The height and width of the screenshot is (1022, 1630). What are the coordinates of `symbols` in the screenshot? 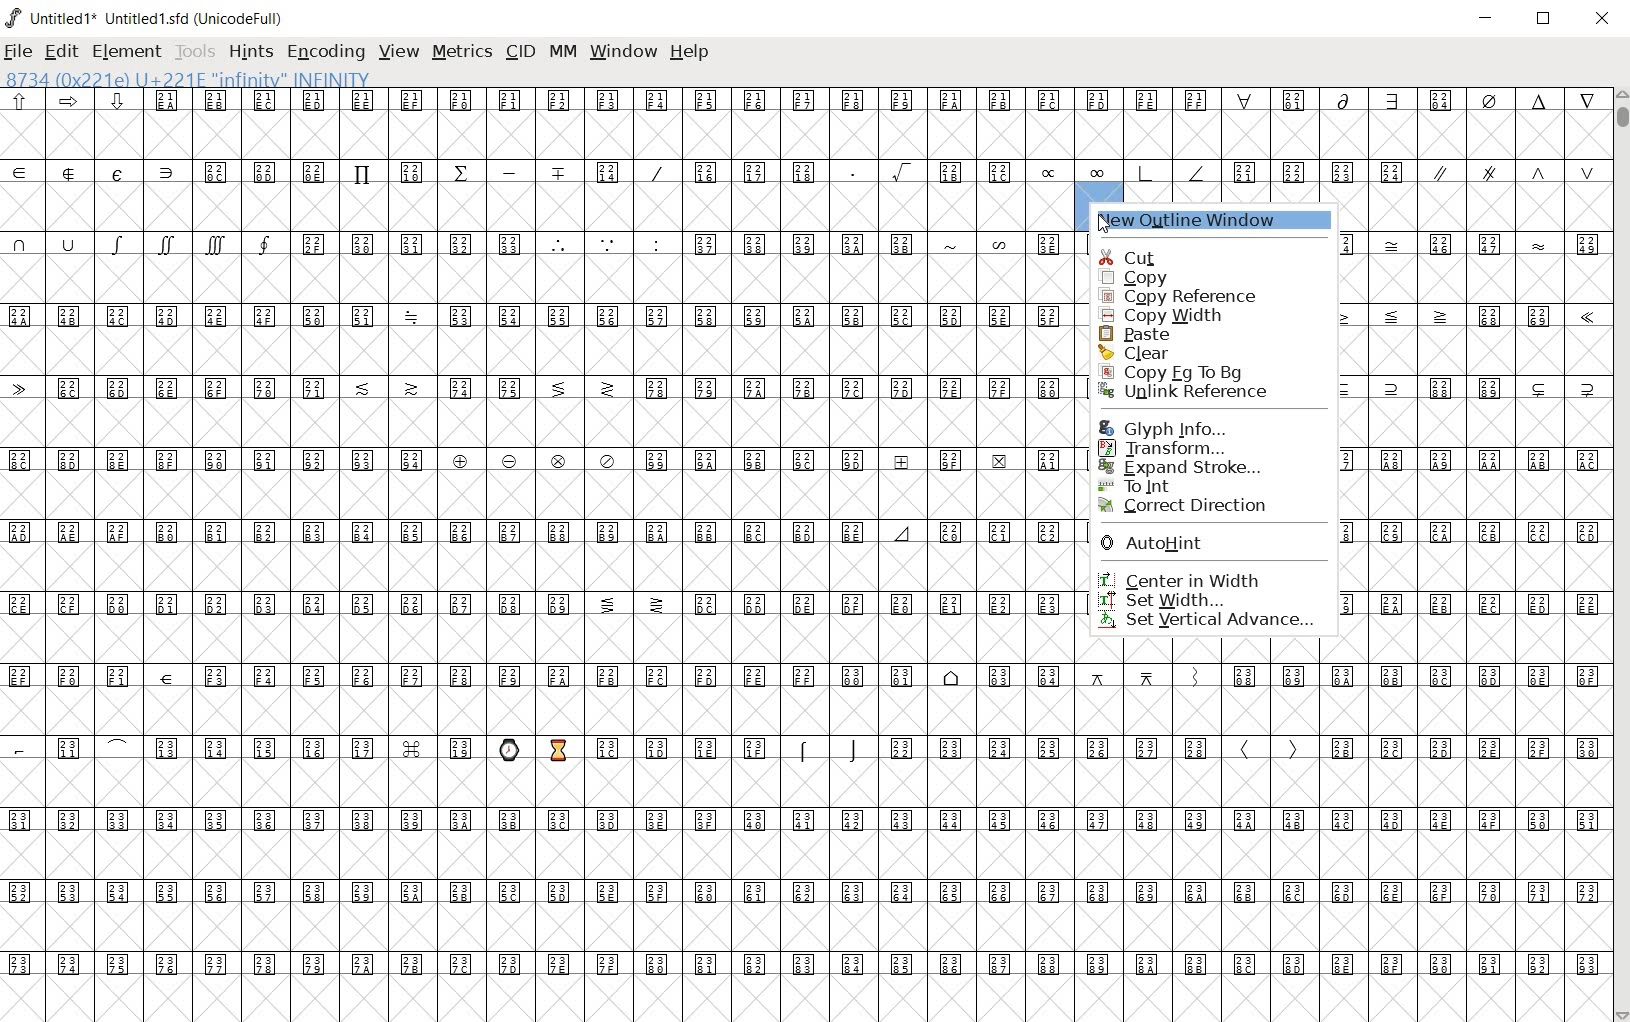 It's located at (146, 243).